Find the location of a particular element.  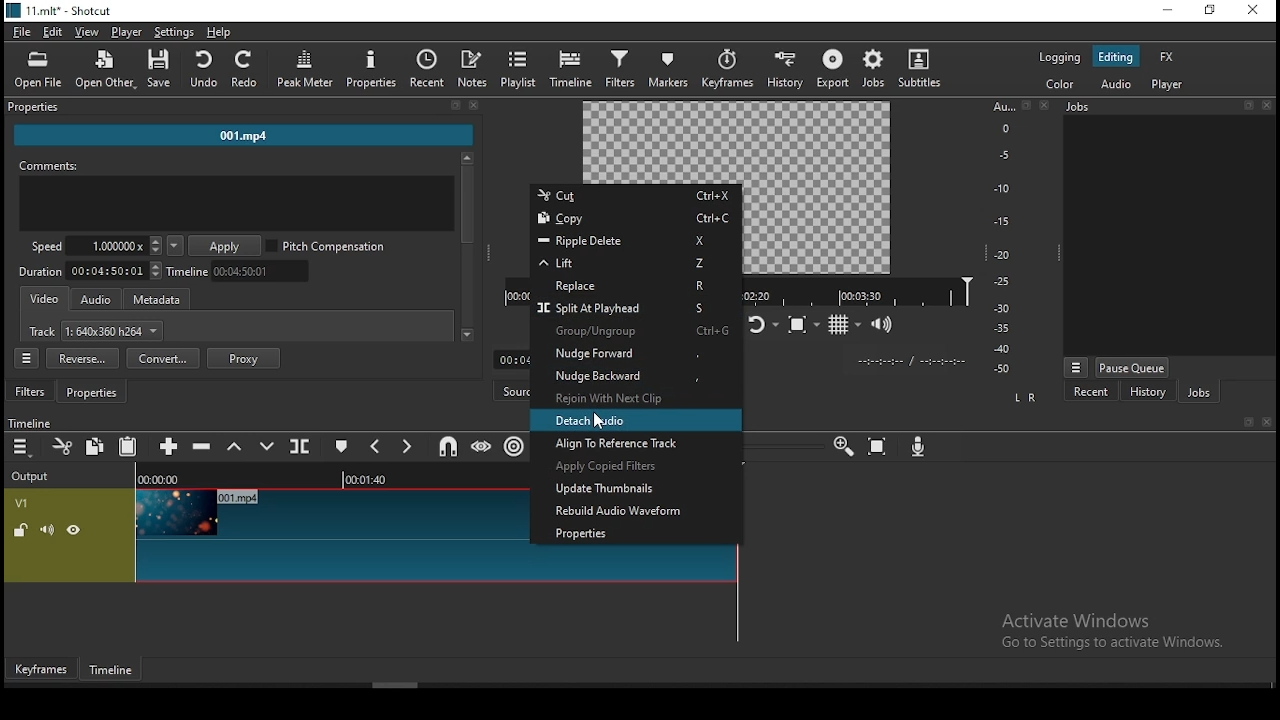

bookmark is located at coordinates (1246, 422).